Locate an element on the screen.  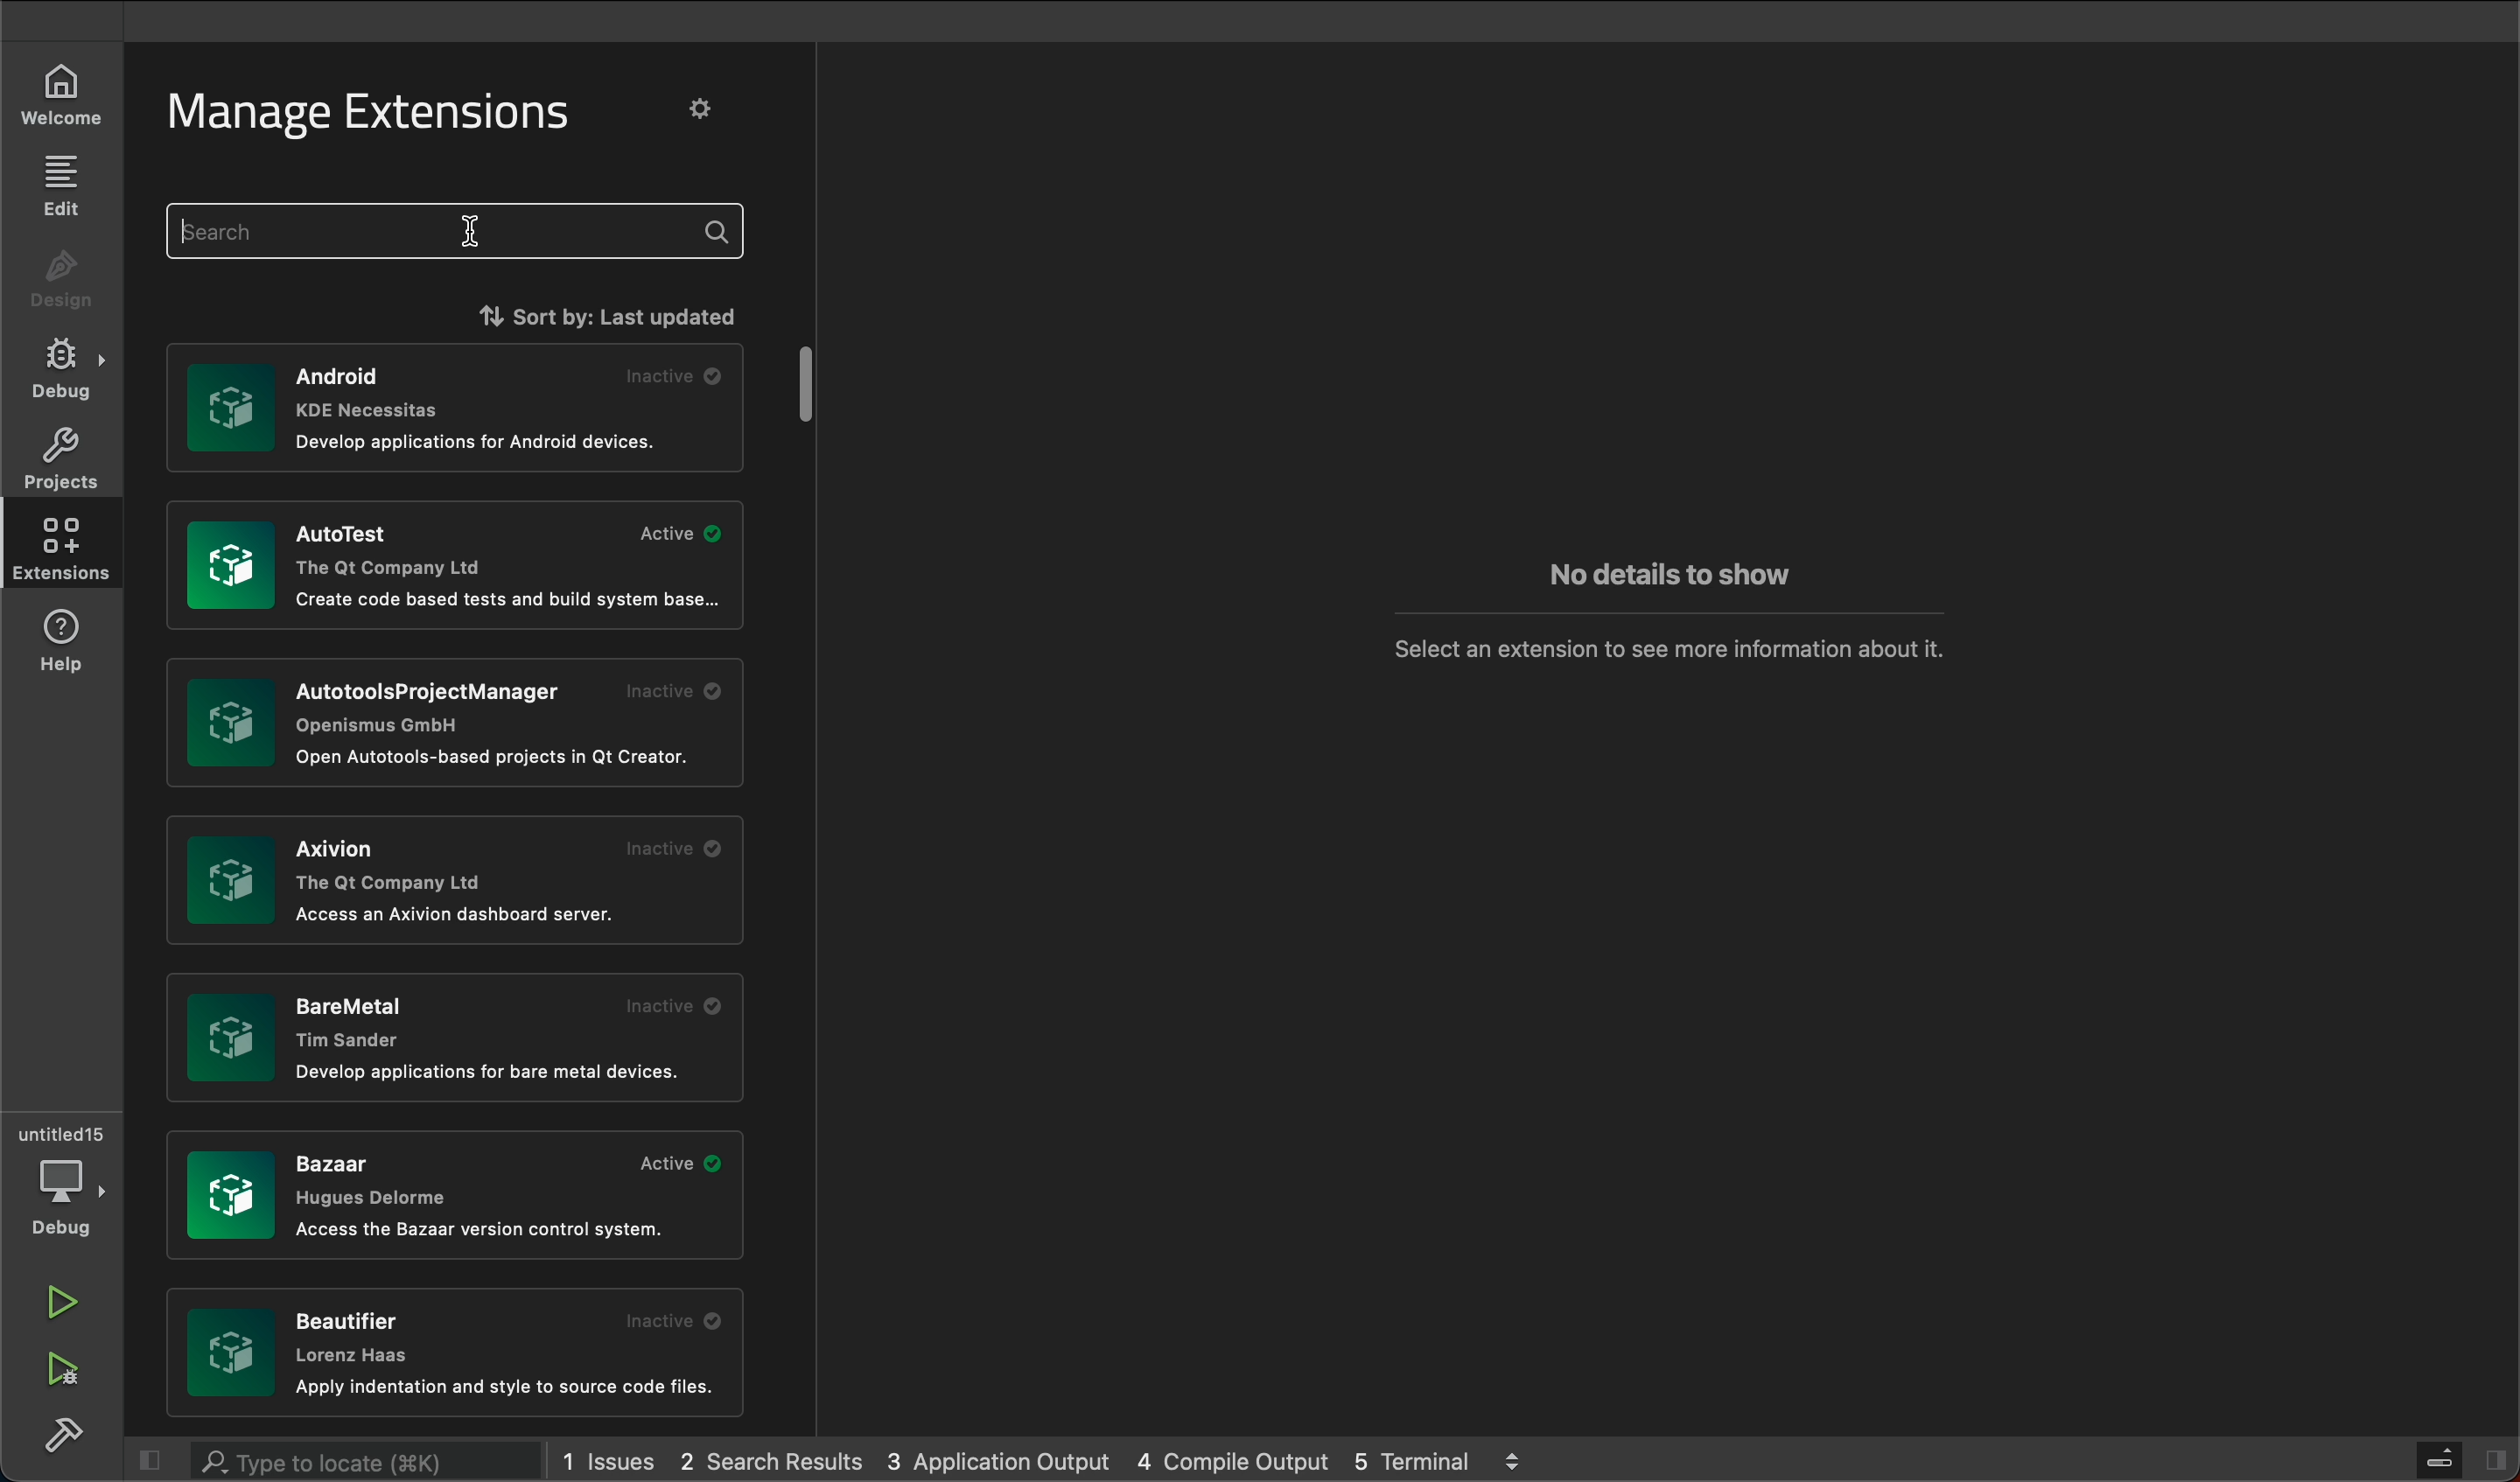
extension text is located at coordinates (393, 864).